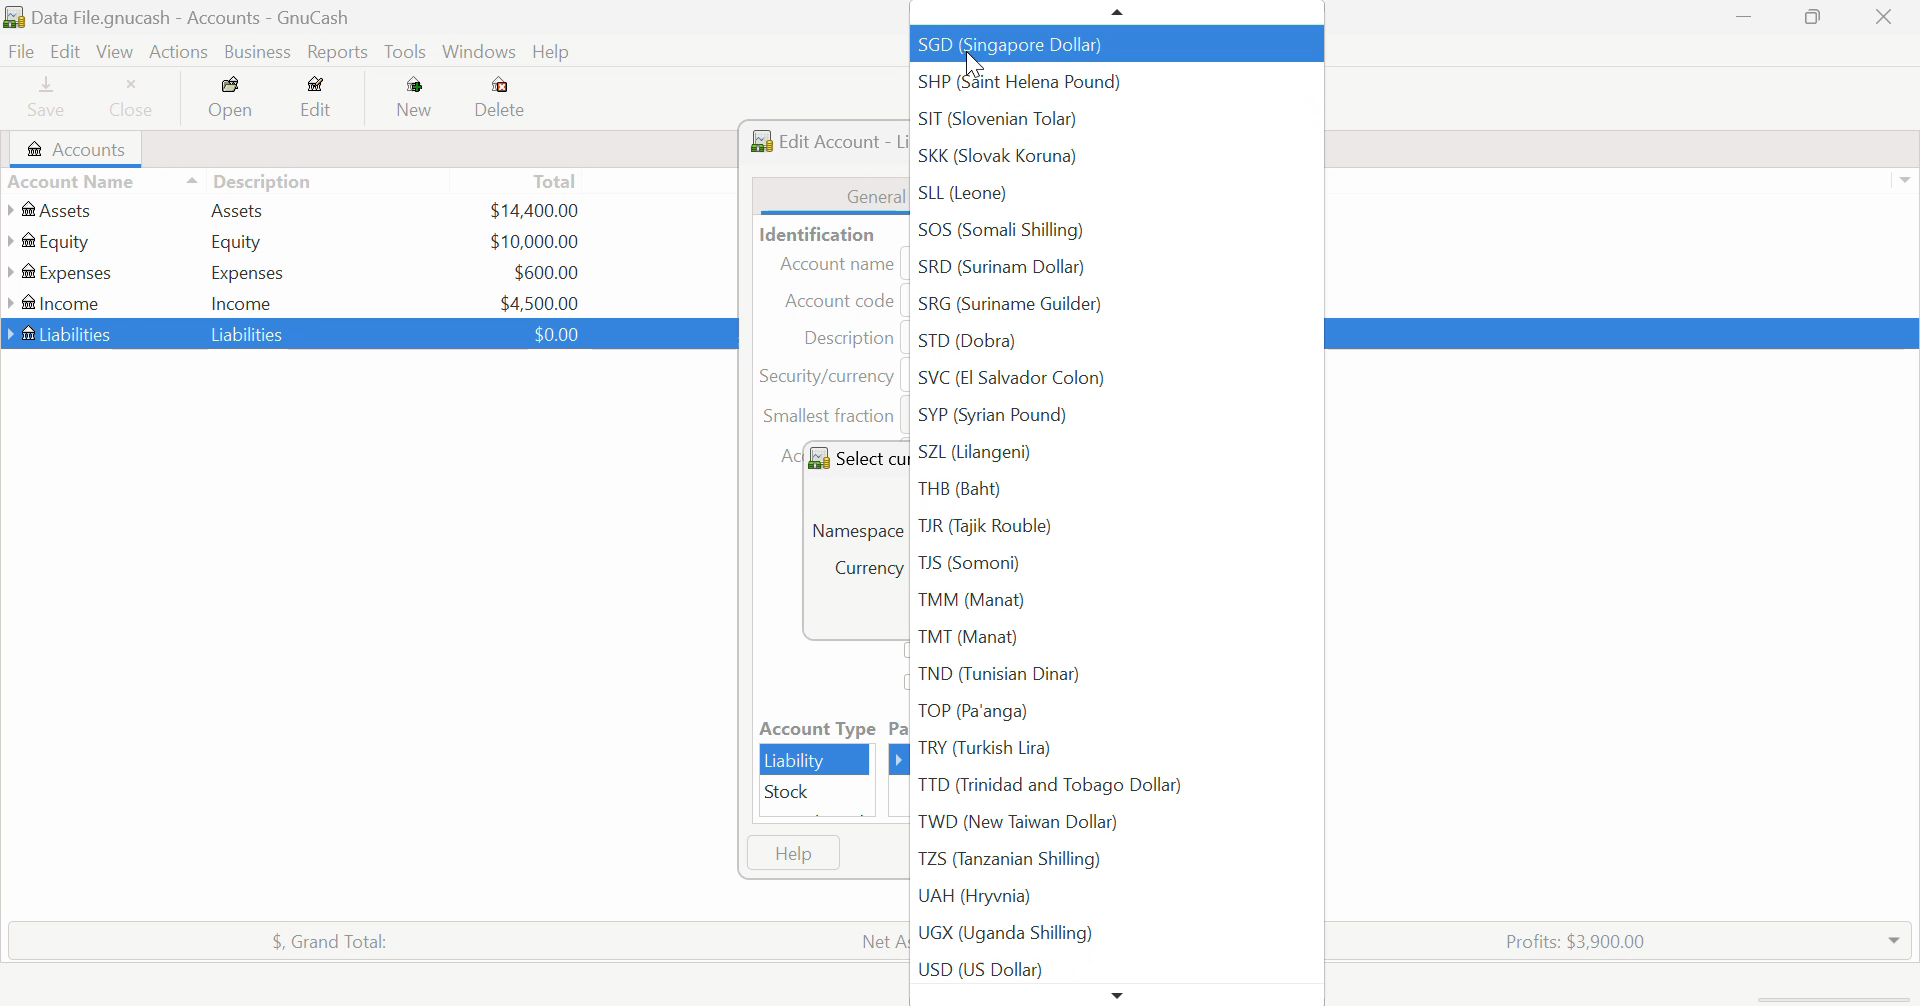 Image resolution: width=1920 pixels, height=1006 pixels. I want to click on Profits, so click(1567, 939).